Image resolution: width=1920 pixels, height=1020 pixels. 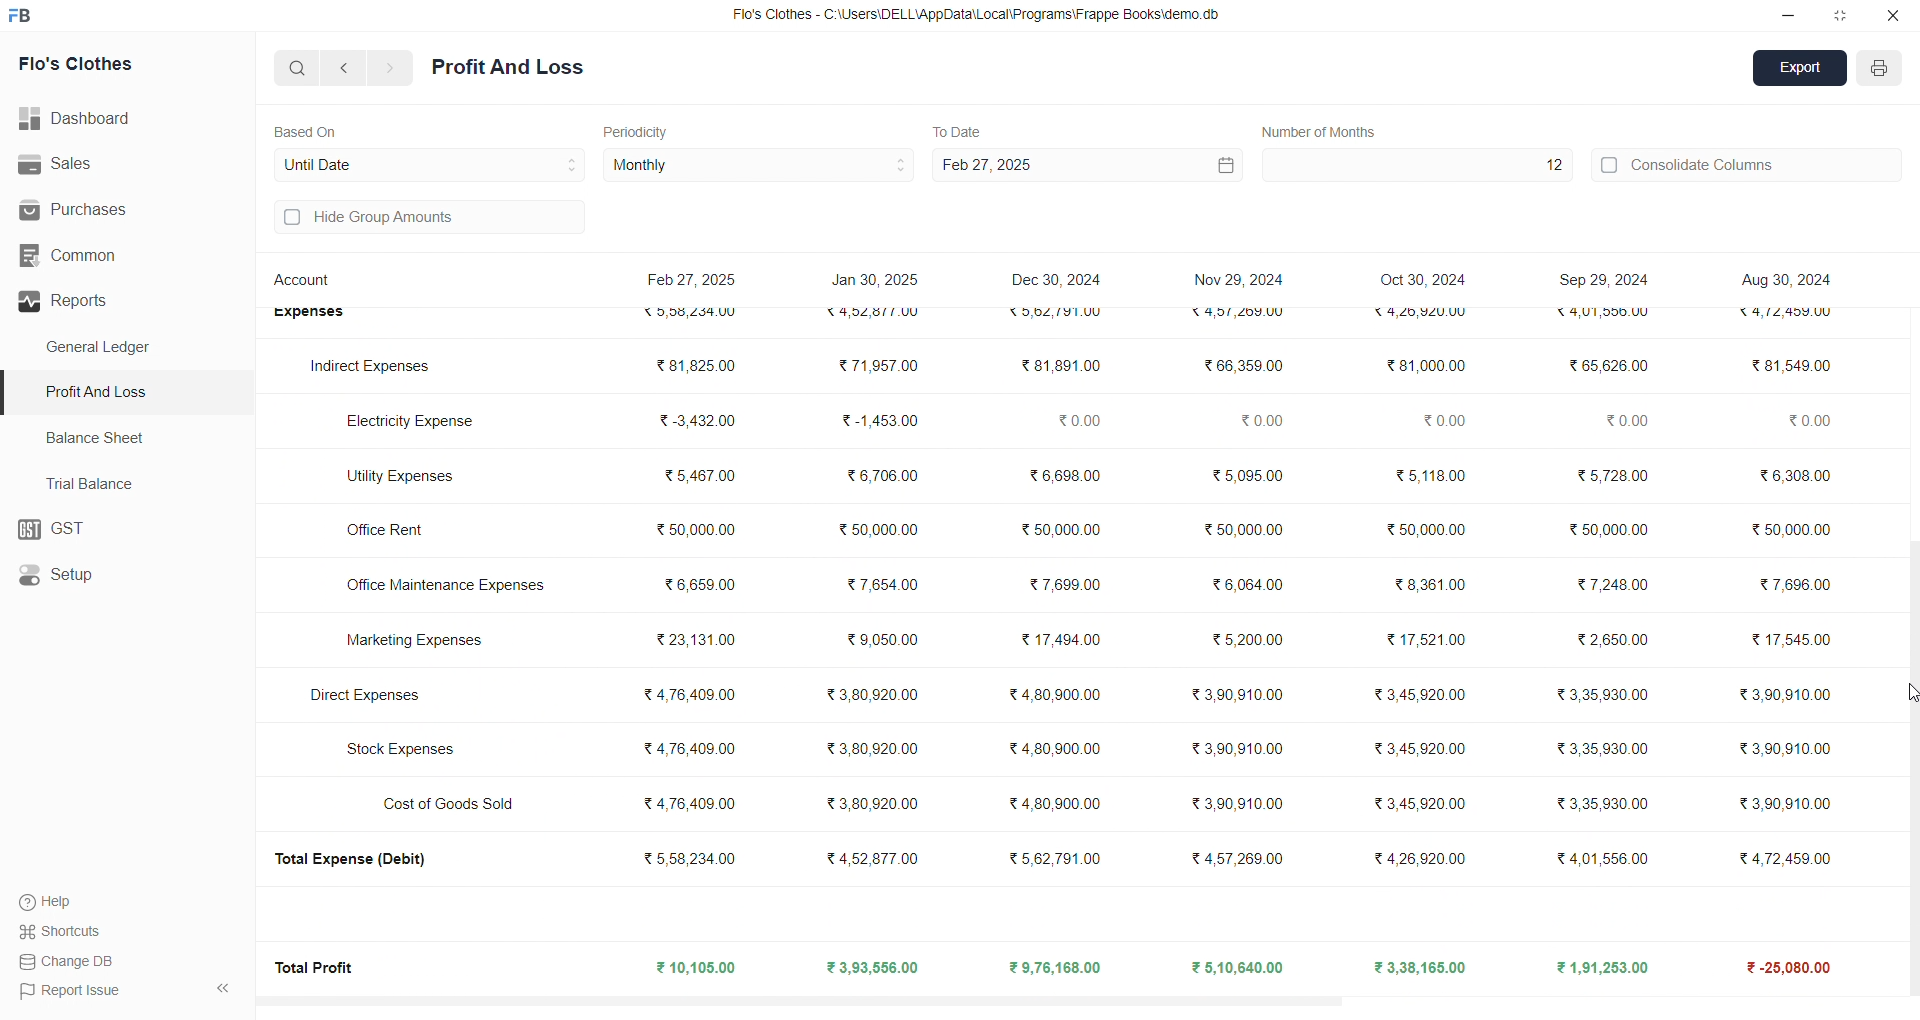 What do you see at coordinates (696, 639) in the screenshot?
I see `₹23,131.00` at bounding box center [696, 639].